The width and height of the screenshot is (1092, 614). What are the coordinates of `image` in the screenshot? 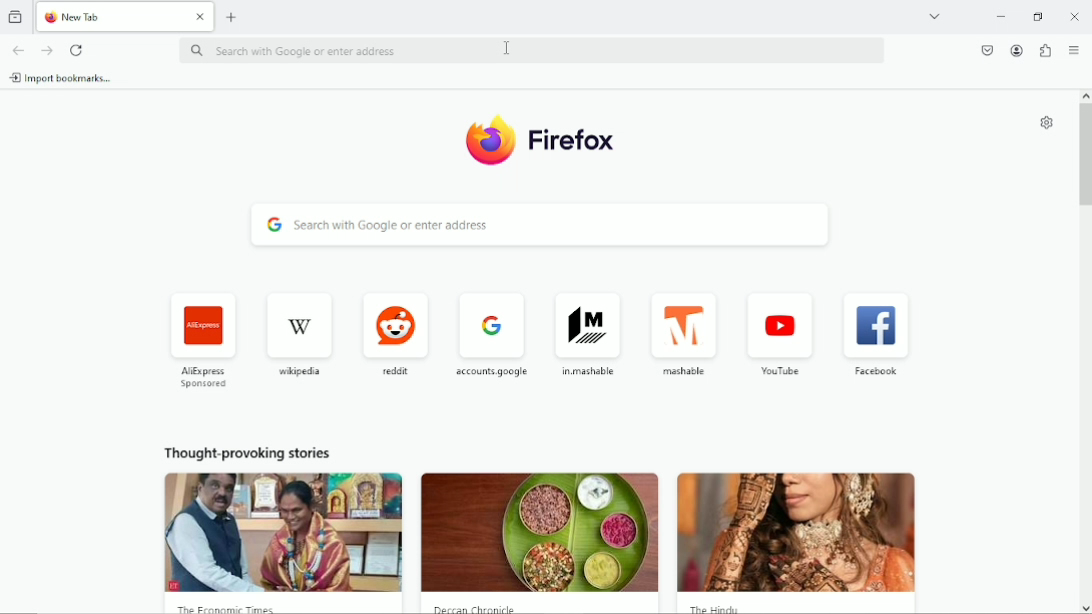 It's located at (284, 533).